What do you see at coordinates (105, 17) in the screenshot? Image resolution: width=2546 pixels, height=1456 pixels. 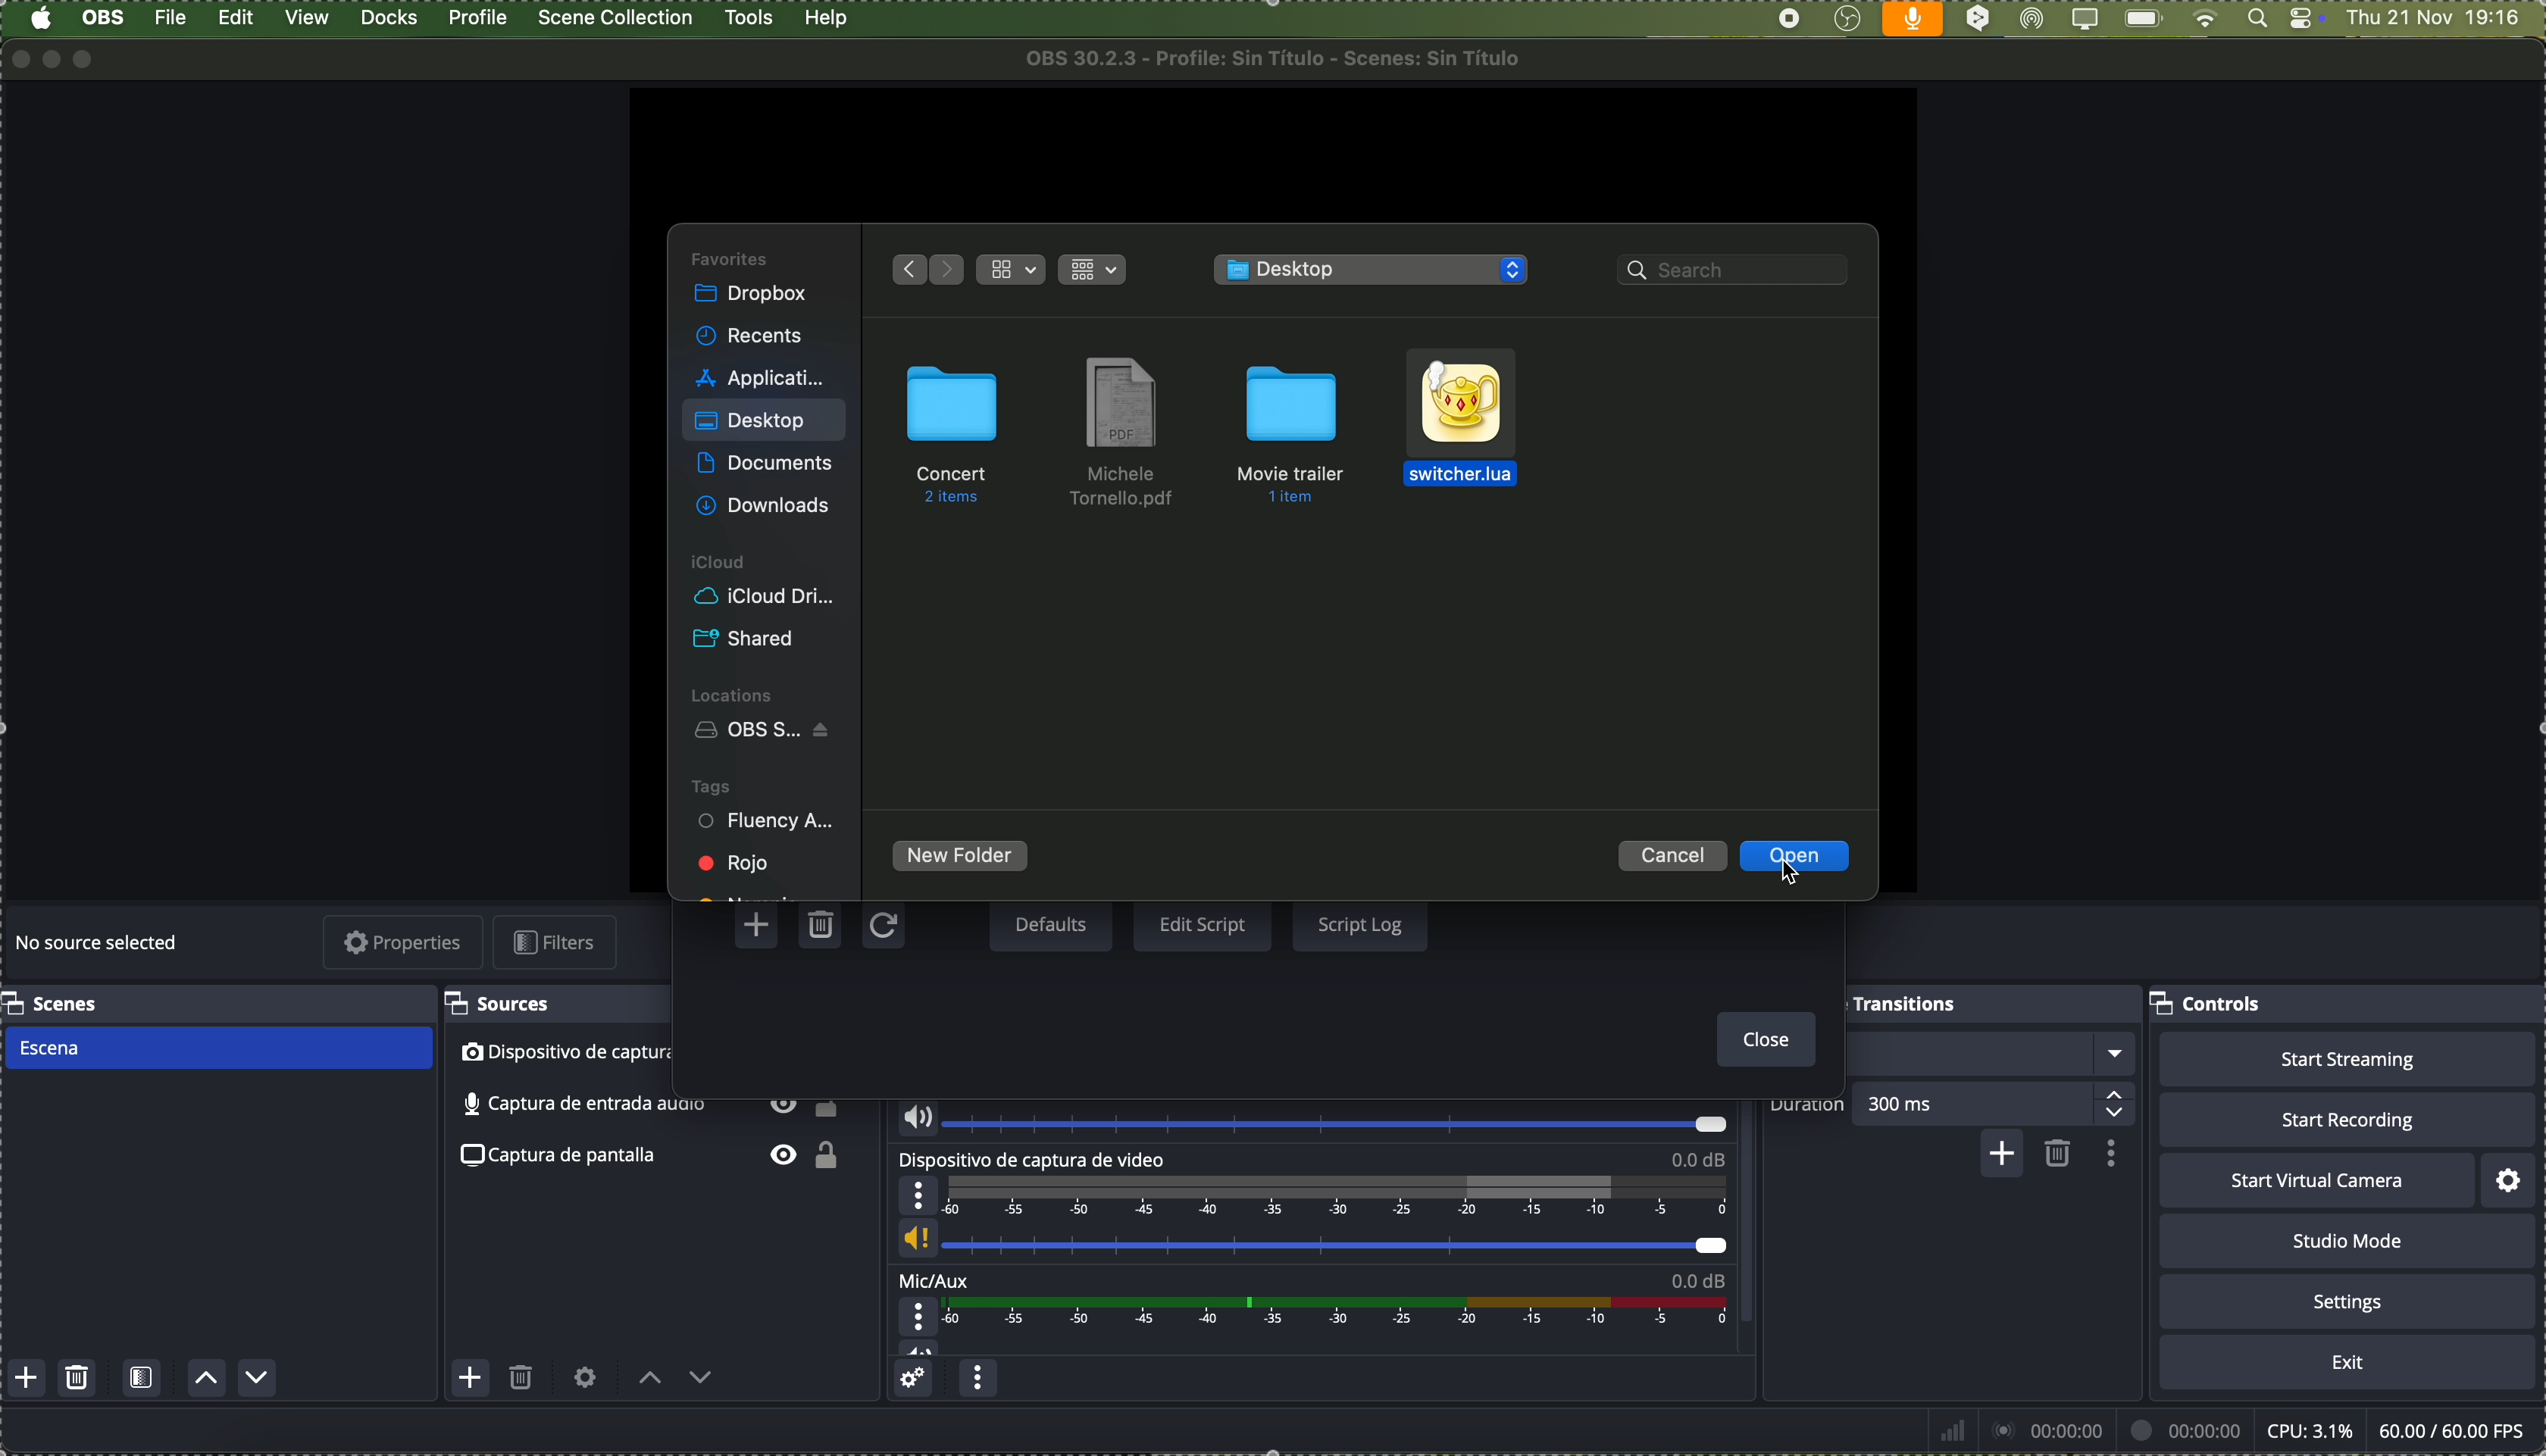 I see `OBS` at bounding box center [105, 17].